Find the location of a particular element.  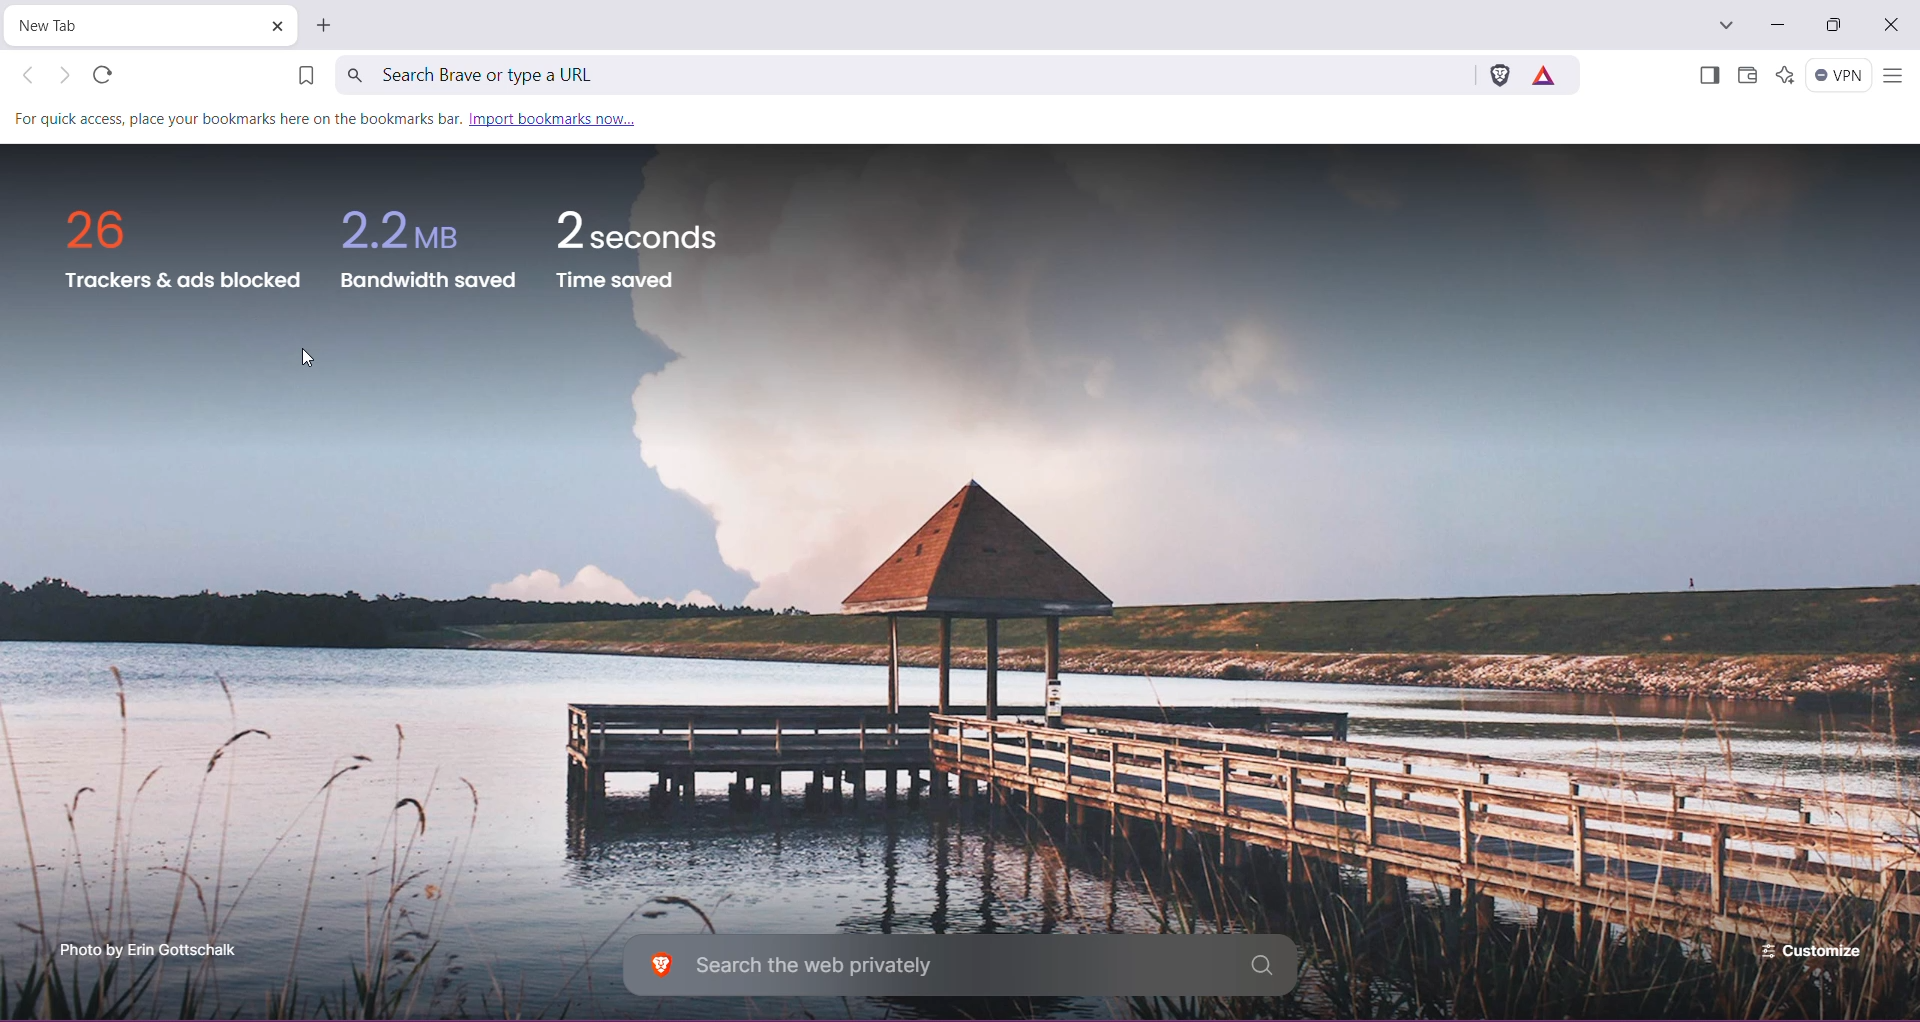

trackers and ads blocked is located at coordinates (184, 251).